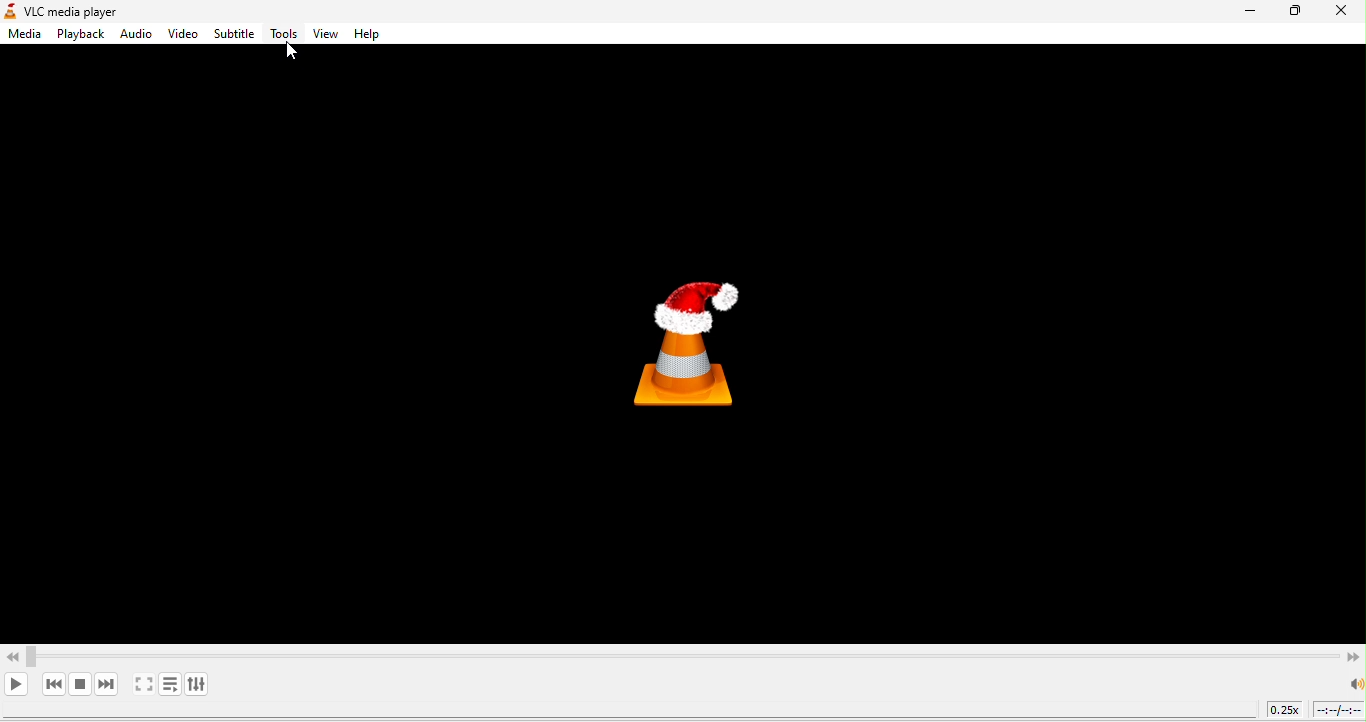  What do you see at coordinates (298, 53) in the screenshot?
I see `cursor movement` at bounding box center [298, 53].